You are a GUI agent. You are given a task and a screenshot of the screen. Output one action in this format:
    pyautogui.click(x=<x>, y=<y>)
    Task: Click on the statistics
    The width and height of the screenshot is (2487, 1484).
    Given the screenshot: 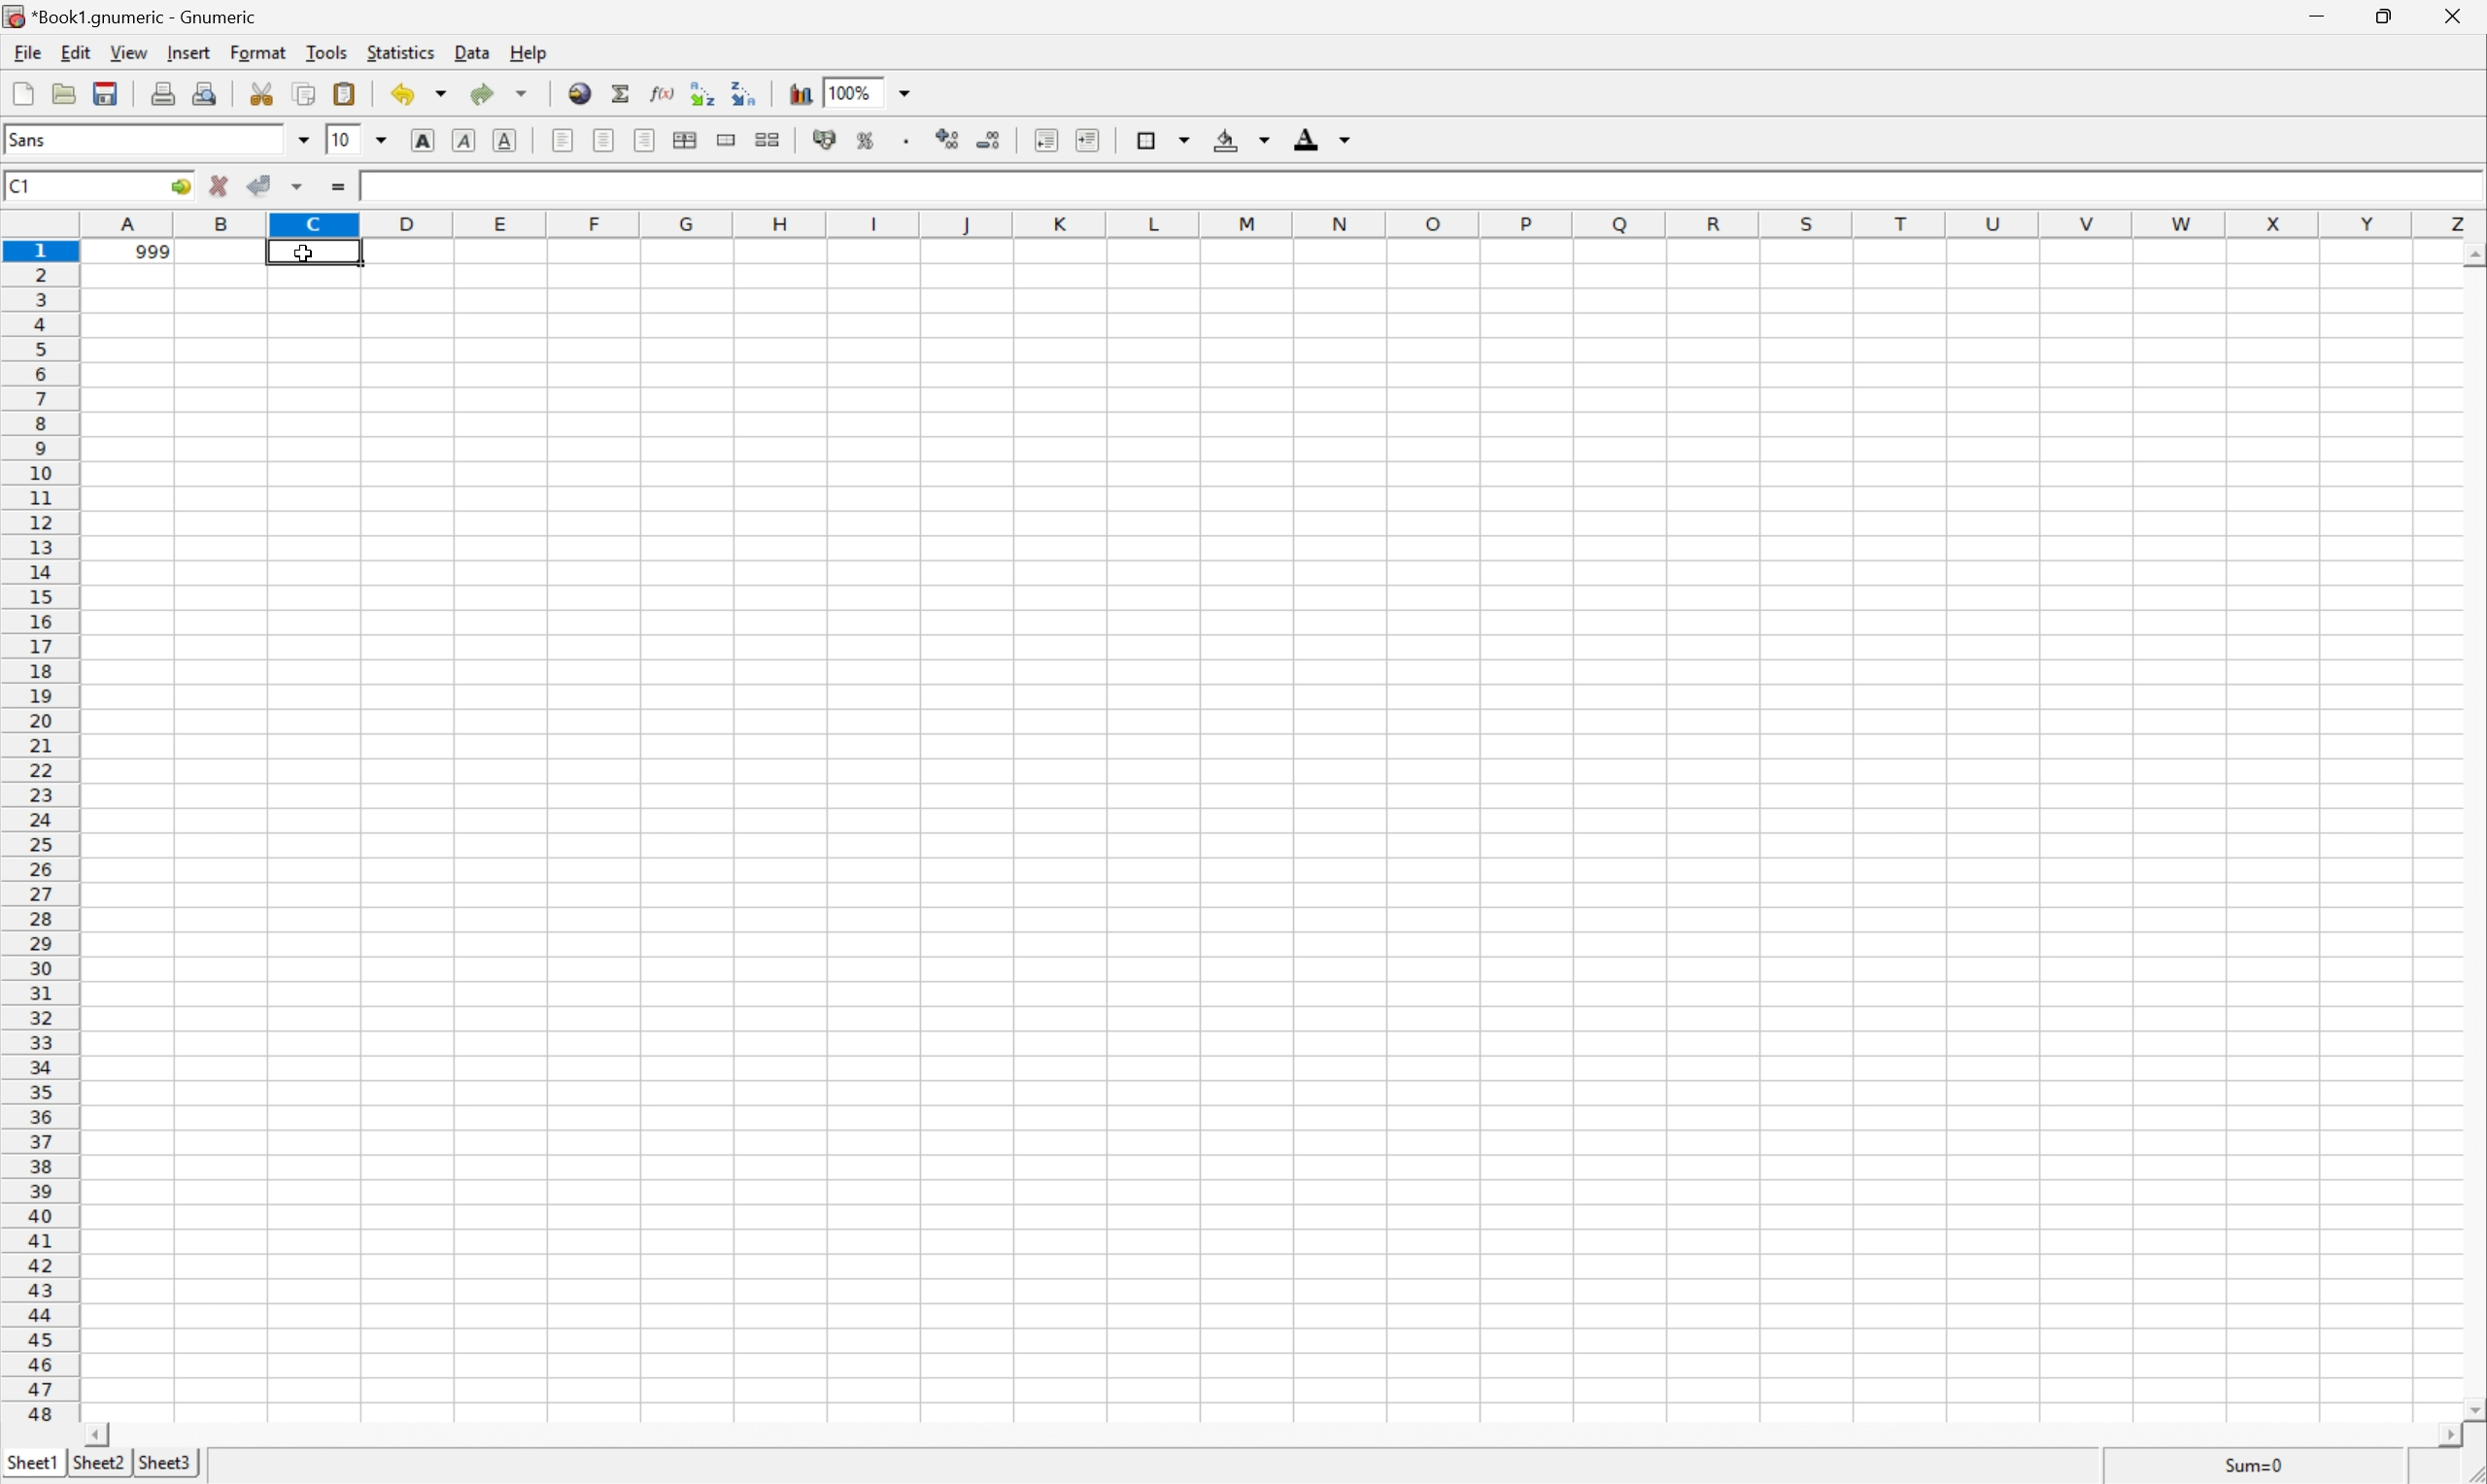 What is the action you would take?
    pyautogui.click(x=404, y=52)
    